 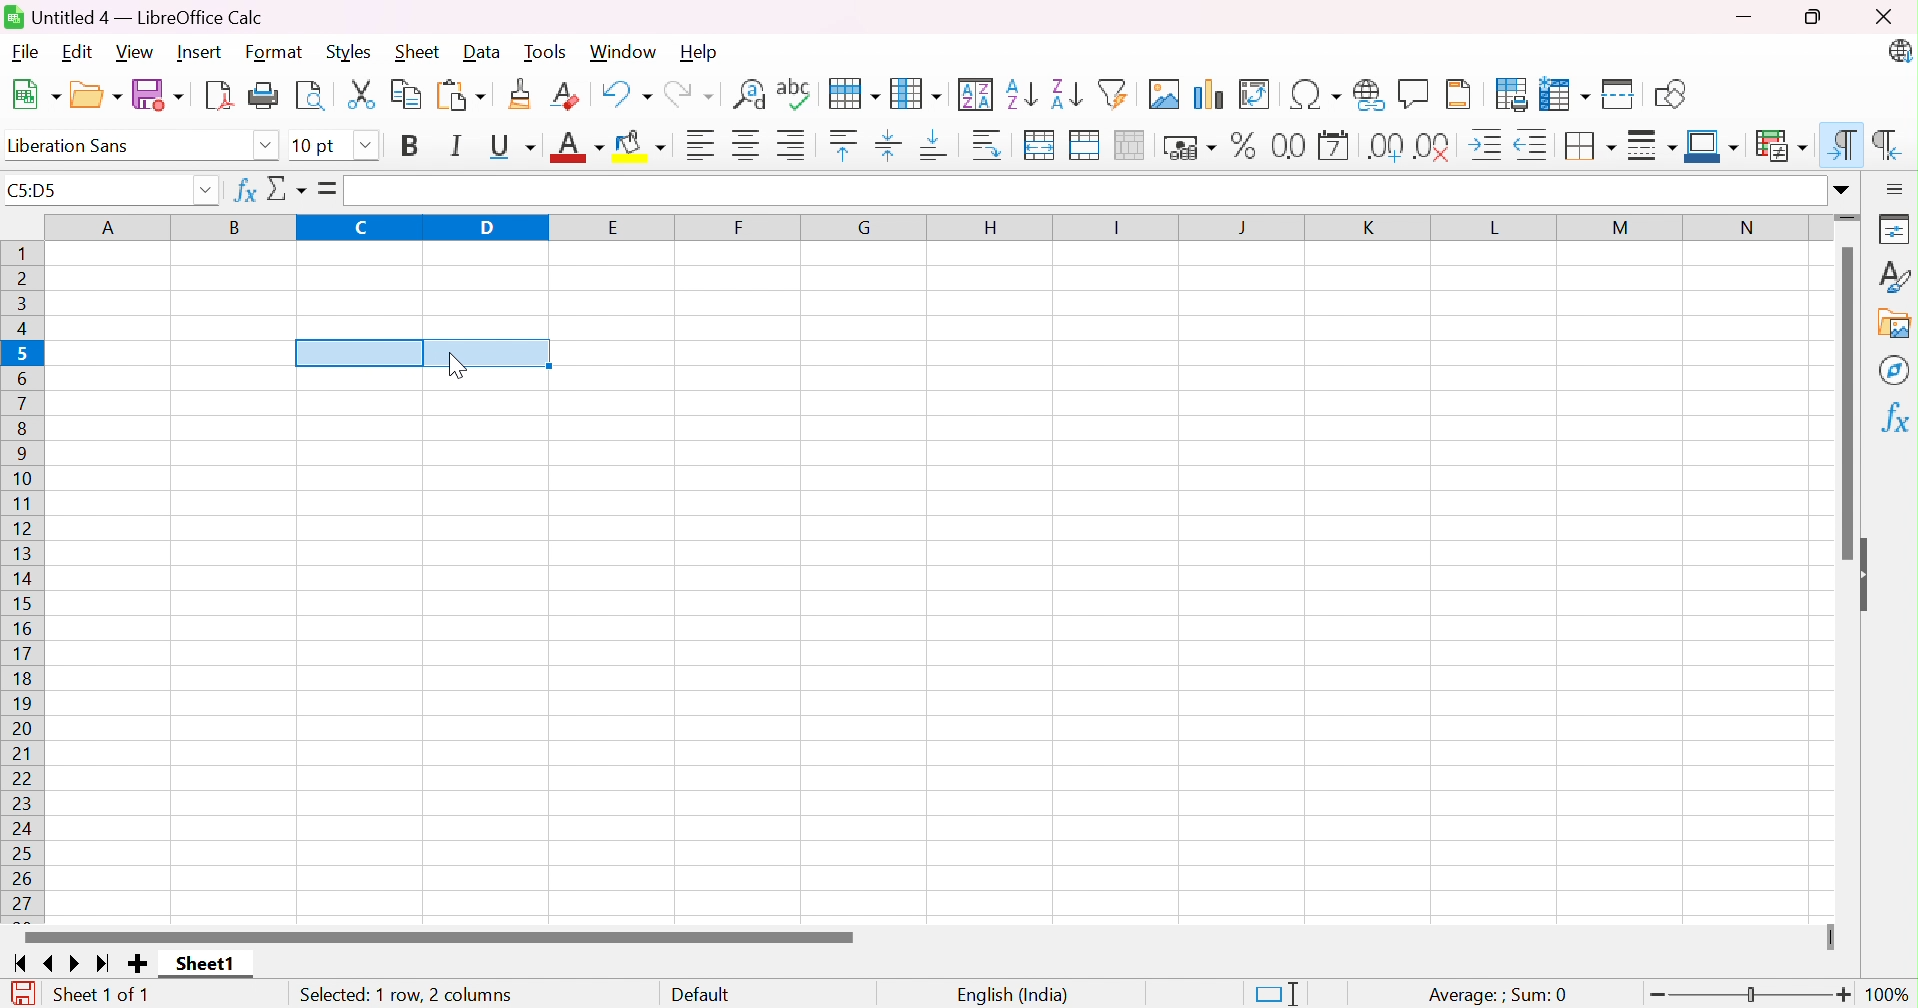 I want to click on Column Name, so click(x=934, y=228).